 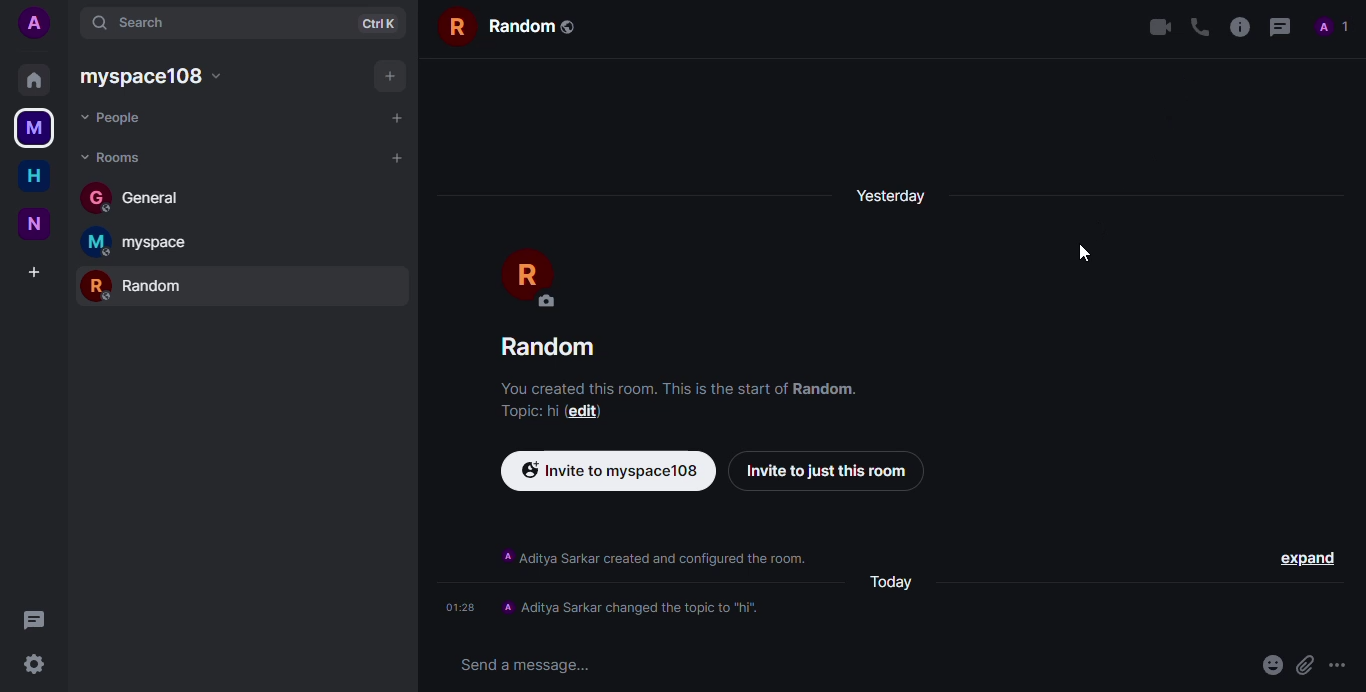 I want to click on Aditya Sarkar created and configured the room., so click(x=659, y=562).